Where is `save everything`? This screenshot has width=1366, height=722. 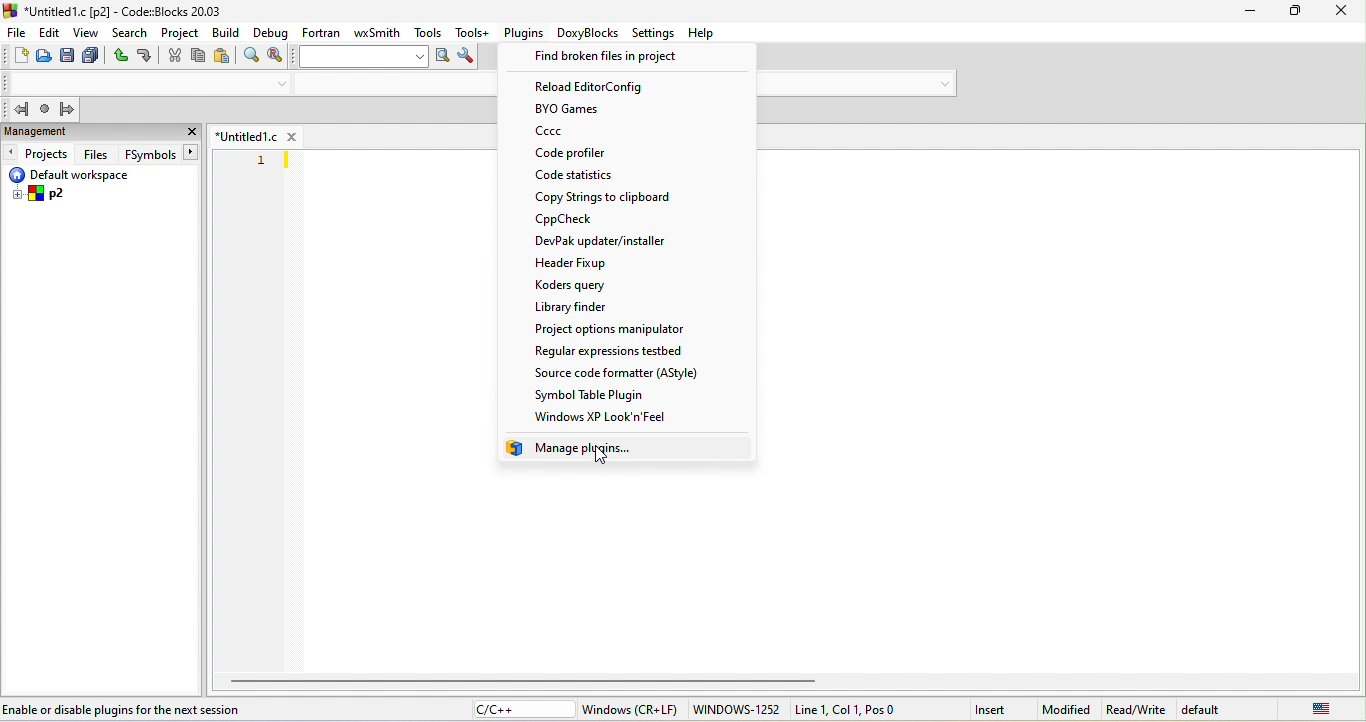 save everything is located at coordinates (91, 57).